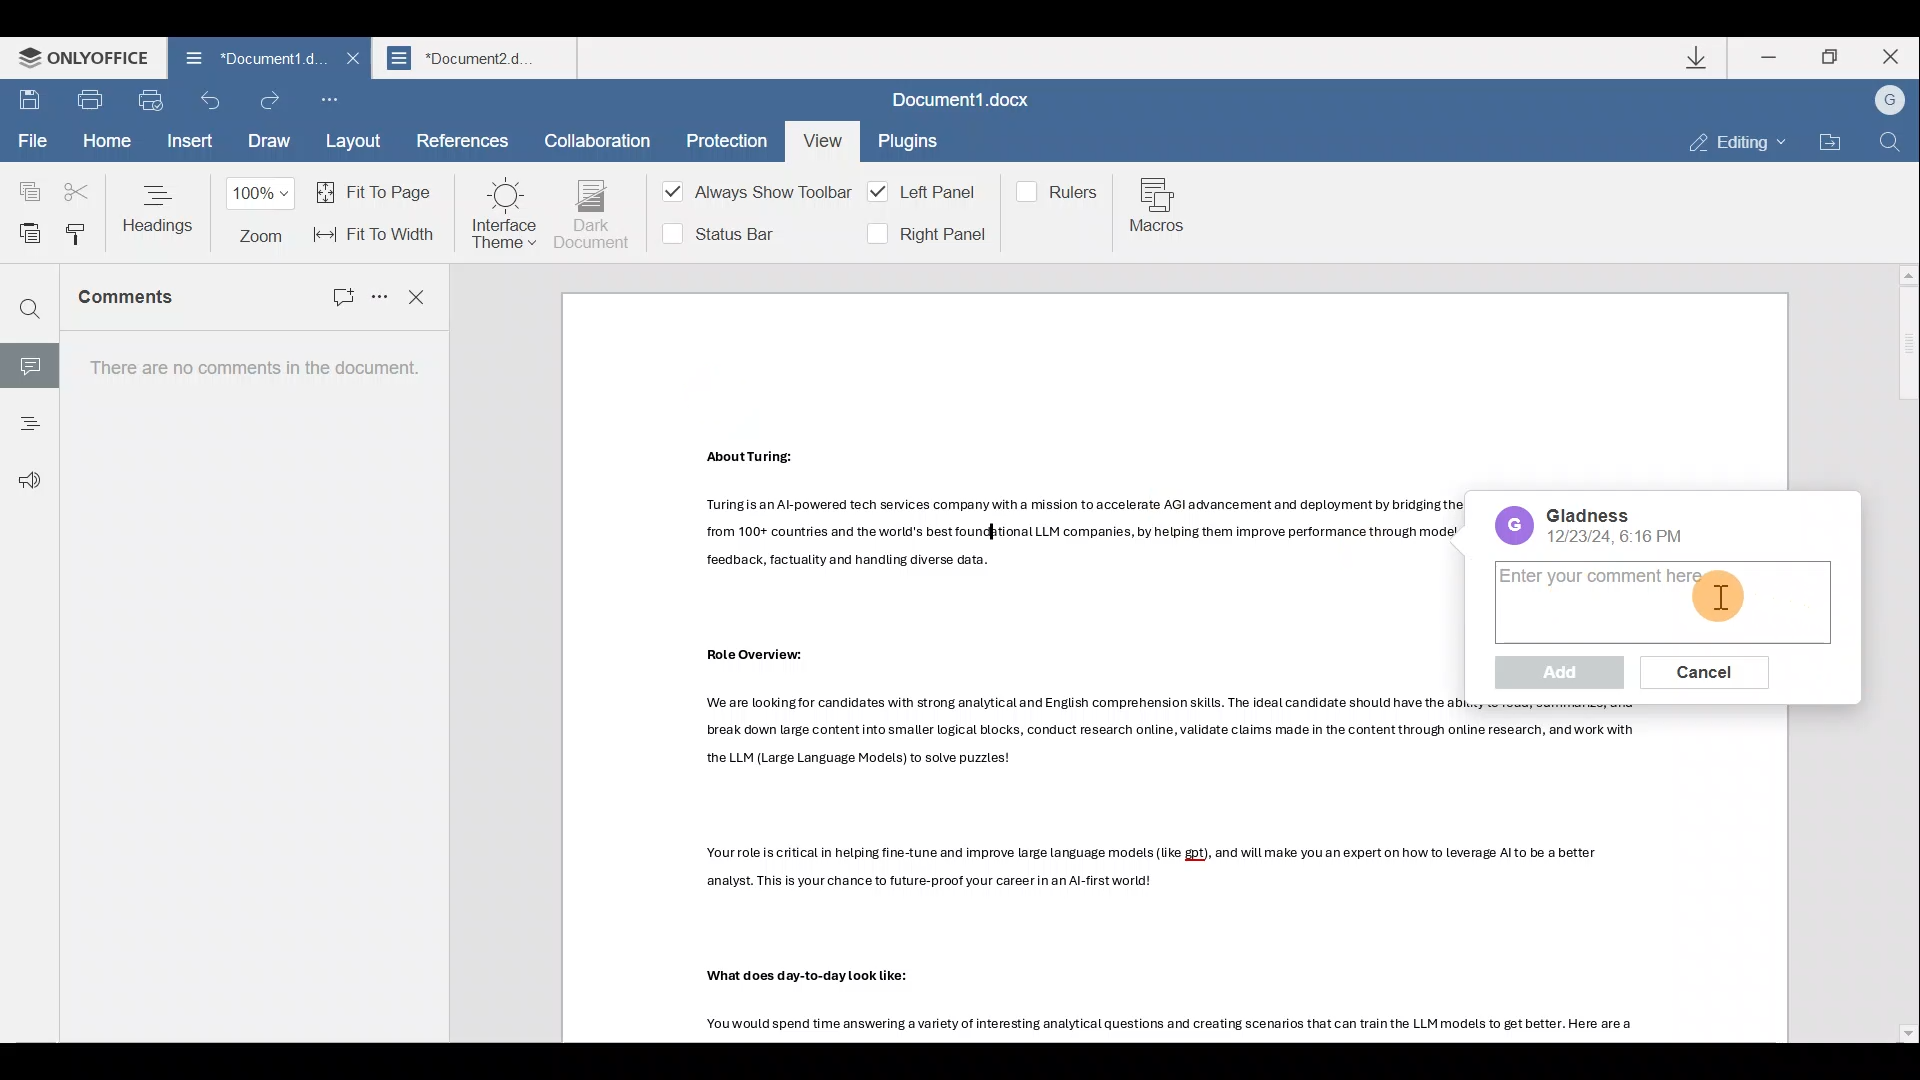  What do you see at coordinates (78, 59) in the screenshot?
I see `ONLYOFFICE` at bounding box center [78, 59].